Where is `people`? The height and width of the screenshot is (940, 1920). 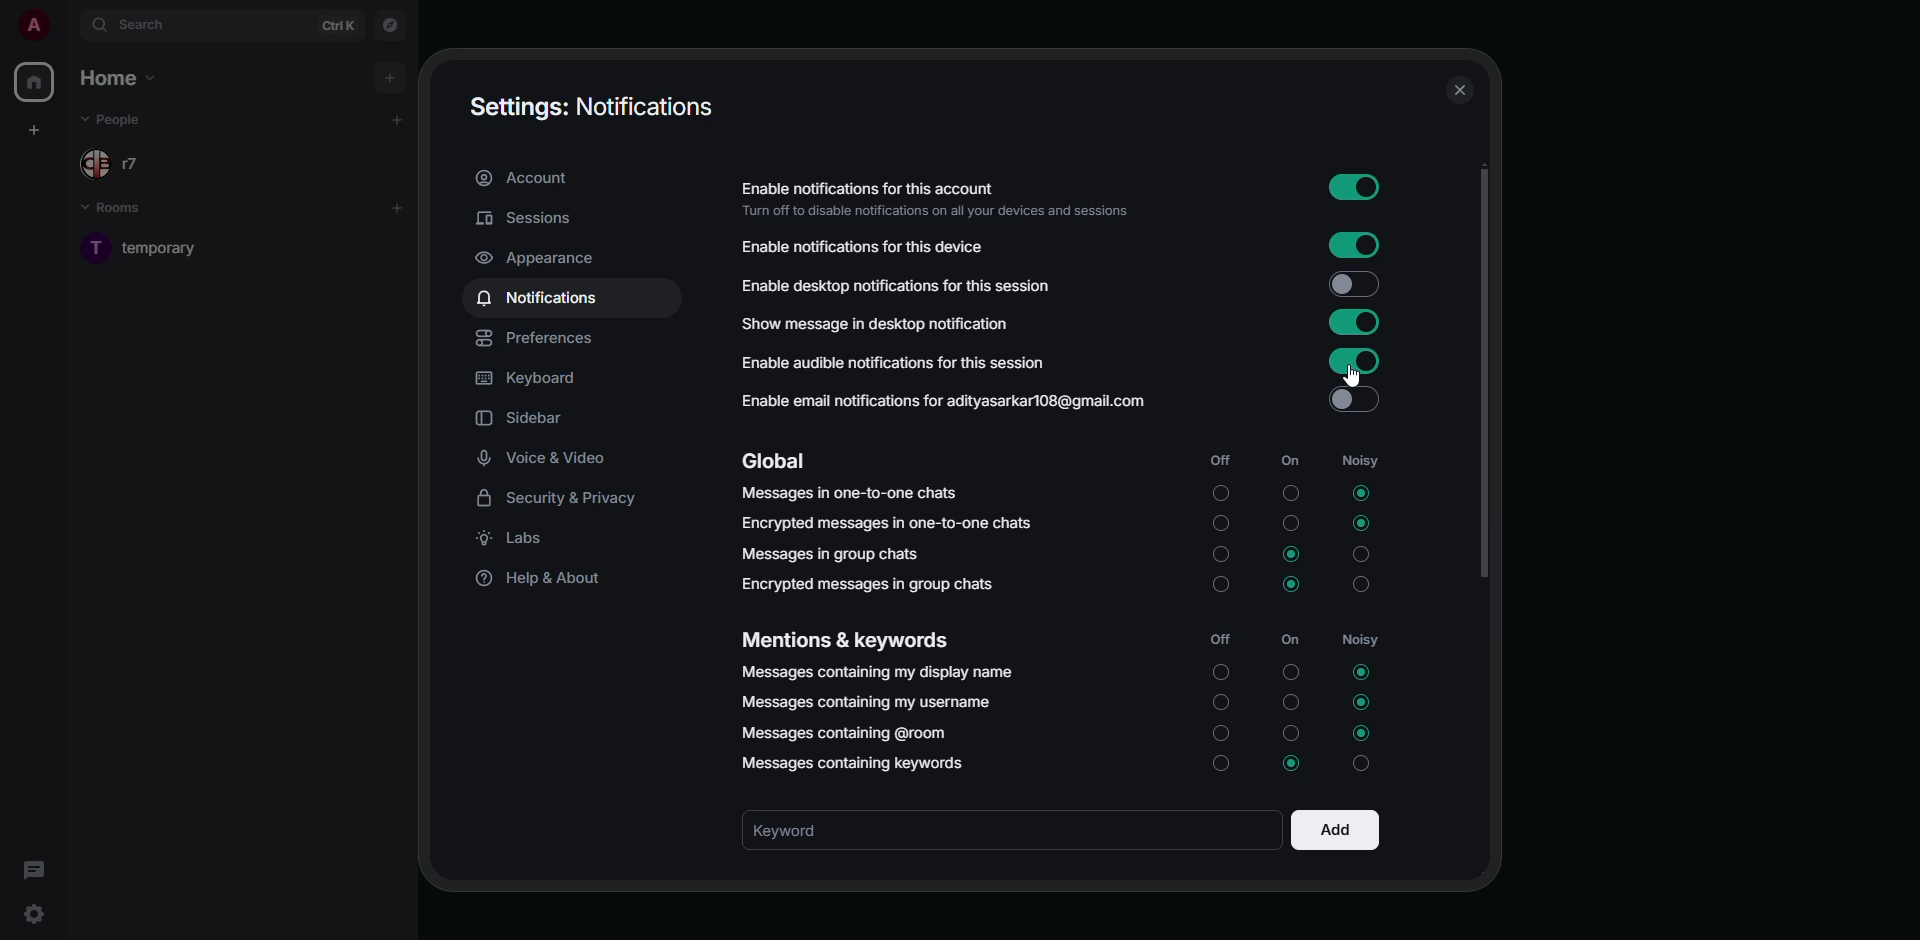
people is located at coordinates (116, 166).